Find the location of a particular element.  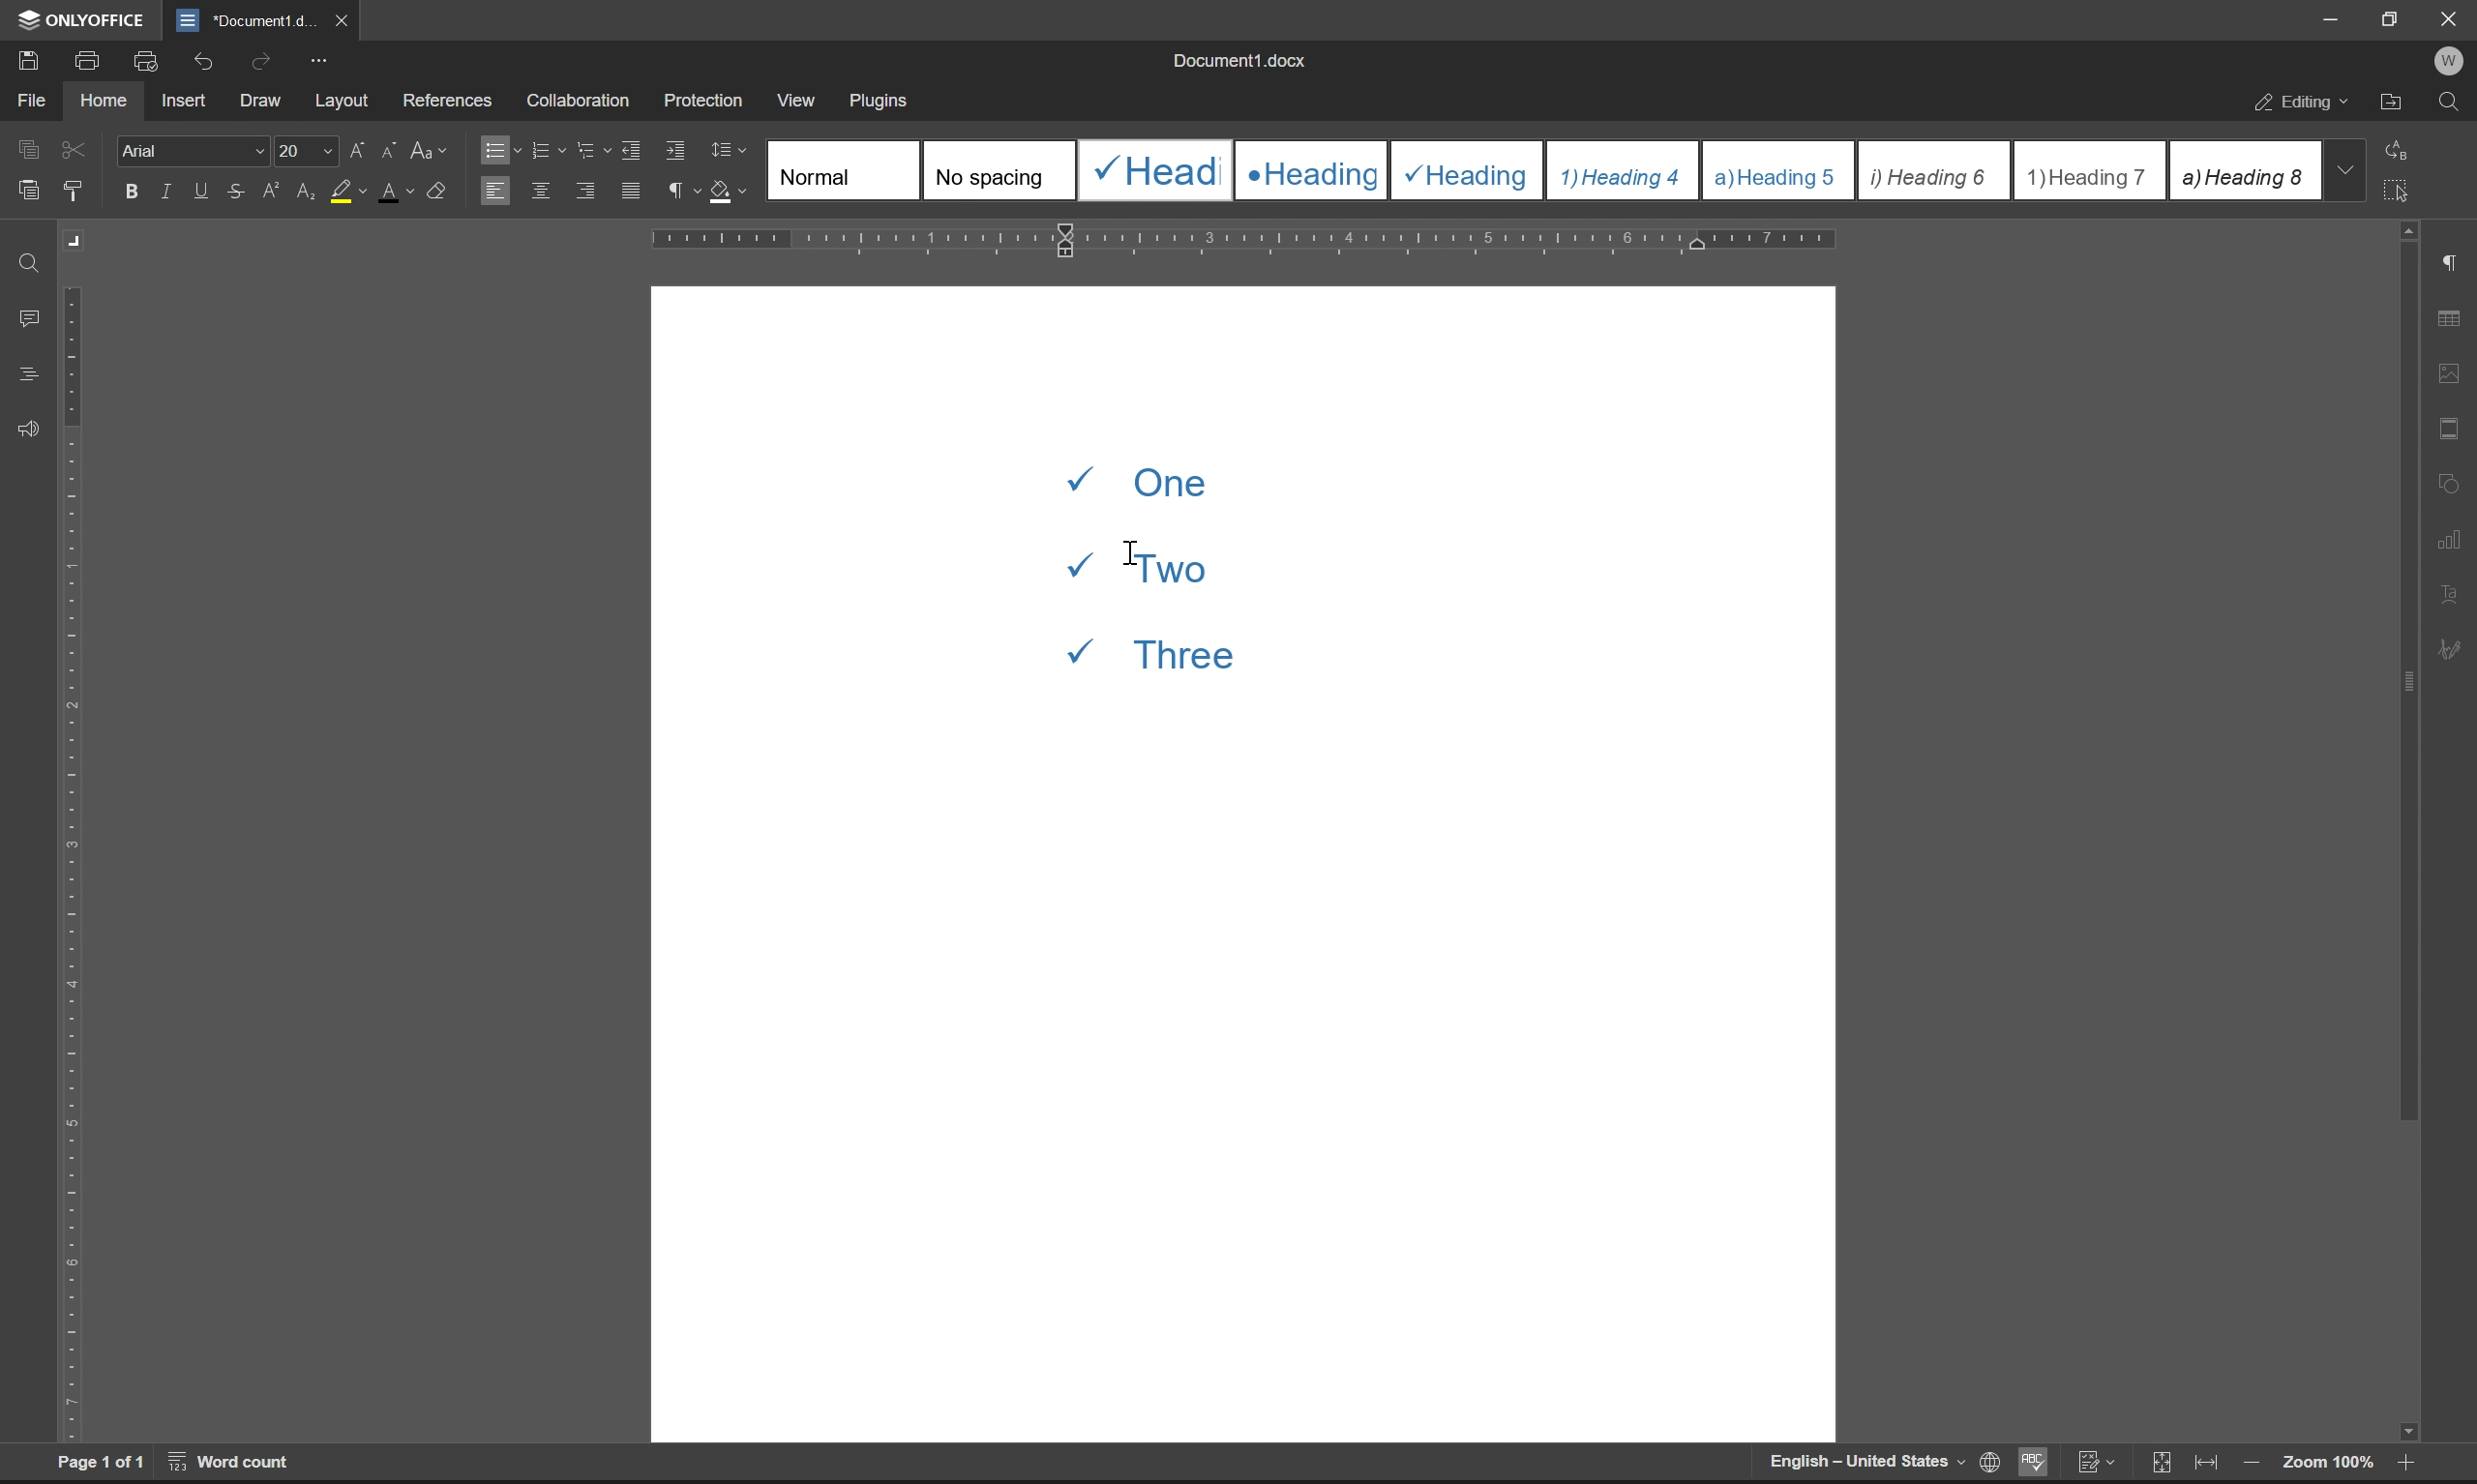

draw is located at coordinates (266, 102).